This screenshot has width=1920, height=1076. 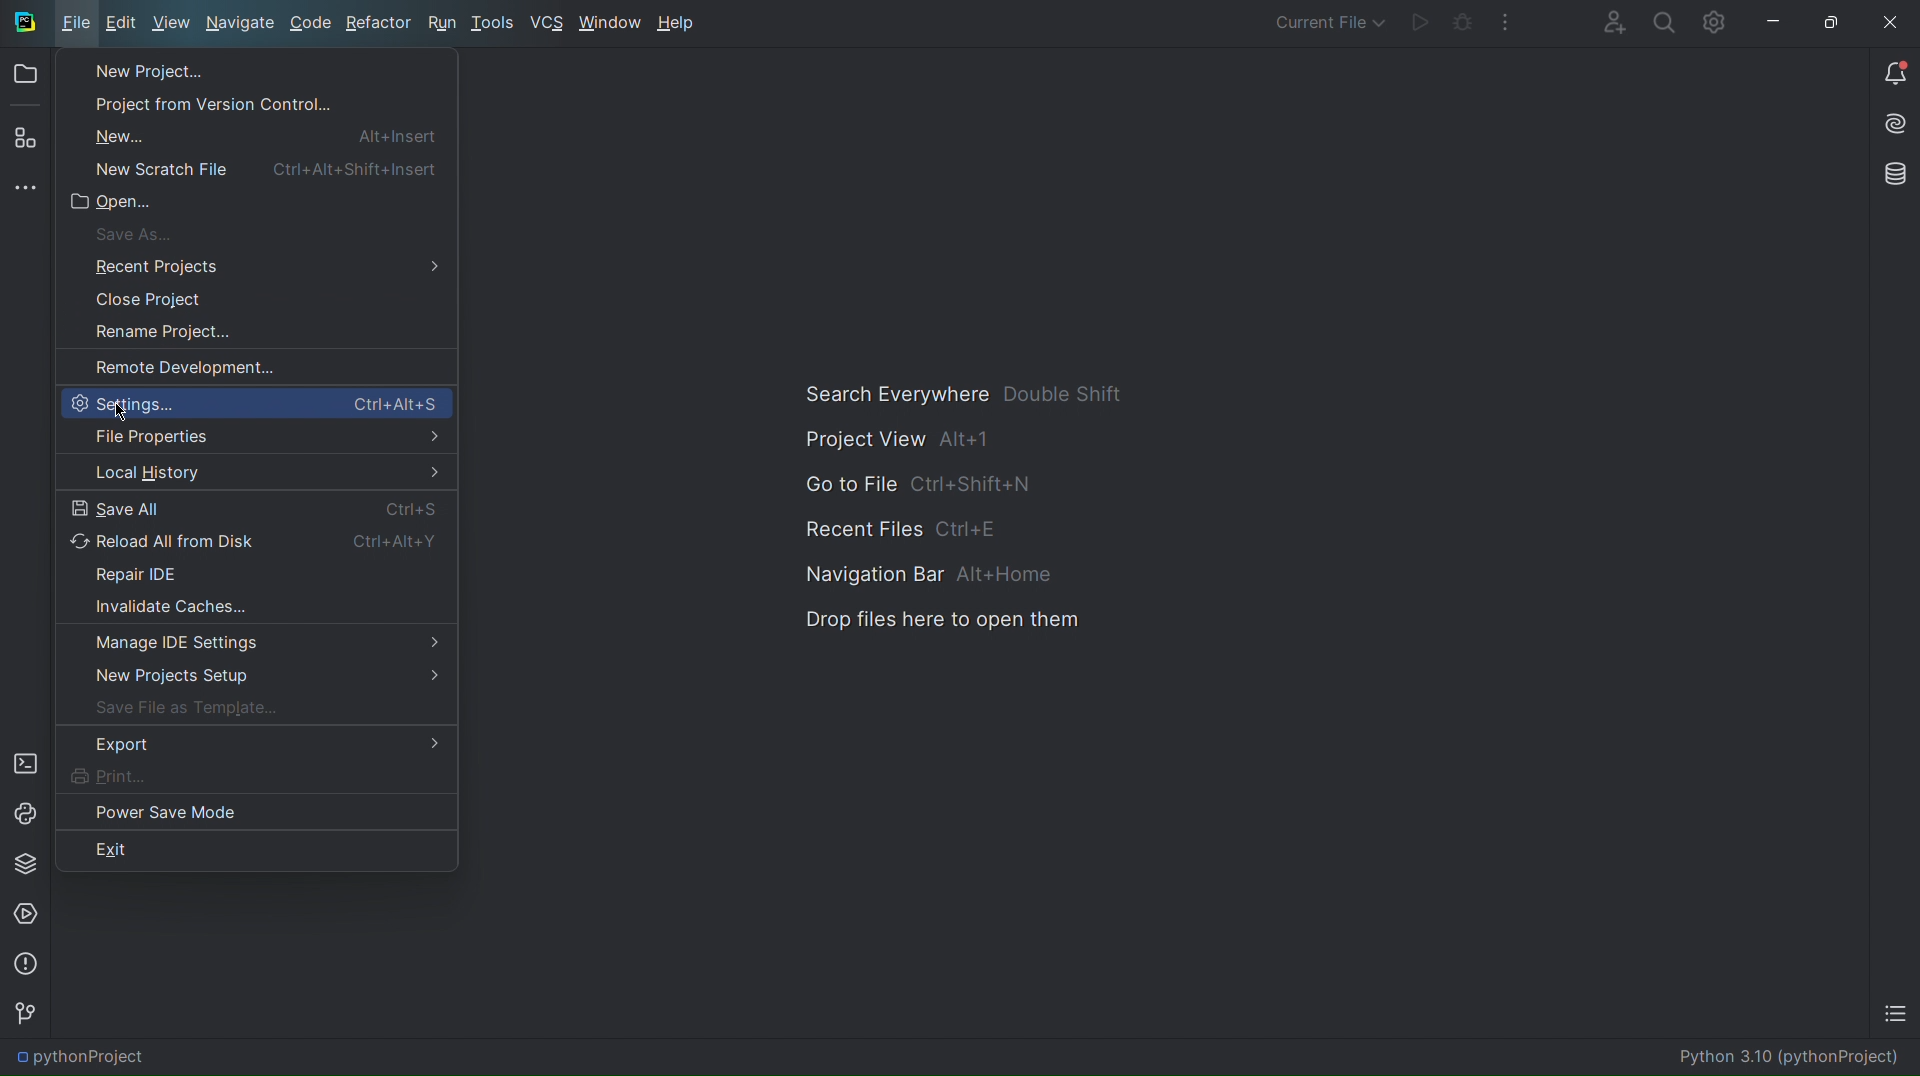 What do you see at coordinates (899, 530) in the screenshot?
I see `Recent Files` at bounding box center [899, 530].